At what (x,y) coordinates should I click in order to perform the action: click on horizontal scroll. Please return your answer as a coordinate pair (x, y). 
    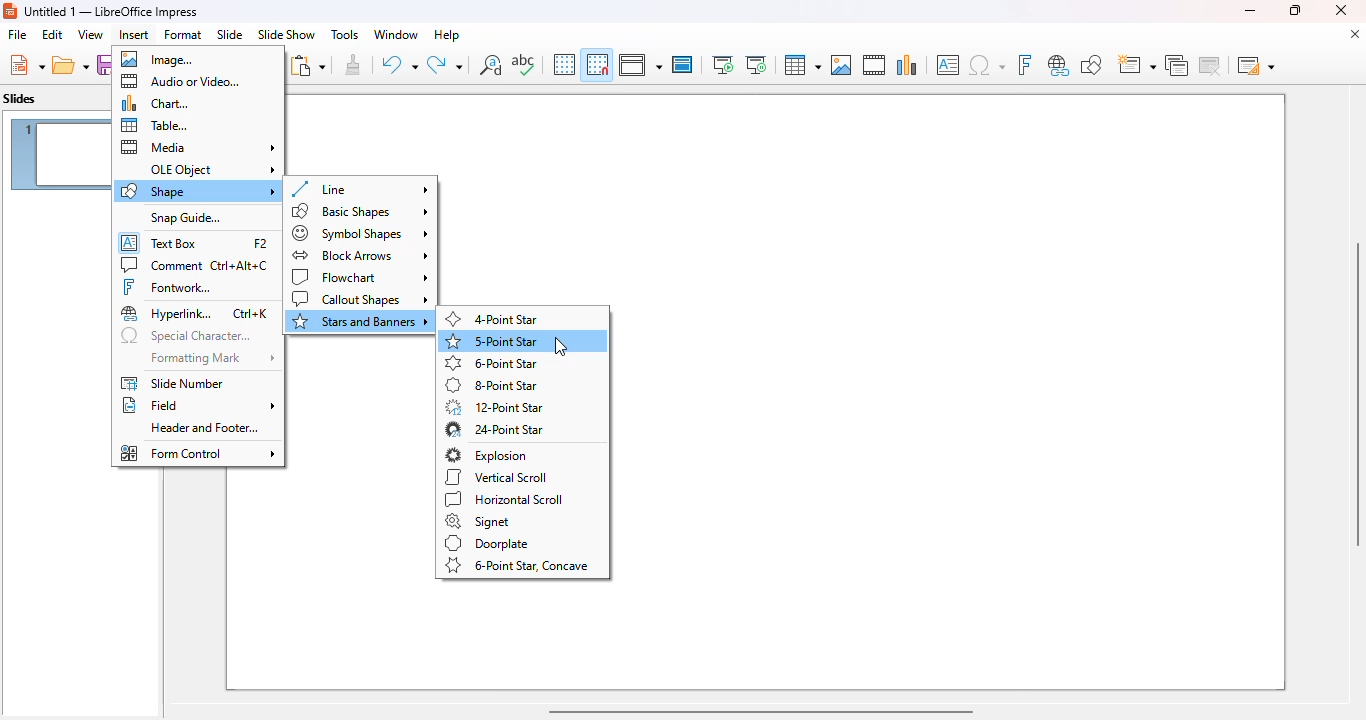
    Looking at the image, I should click on (506, 499).